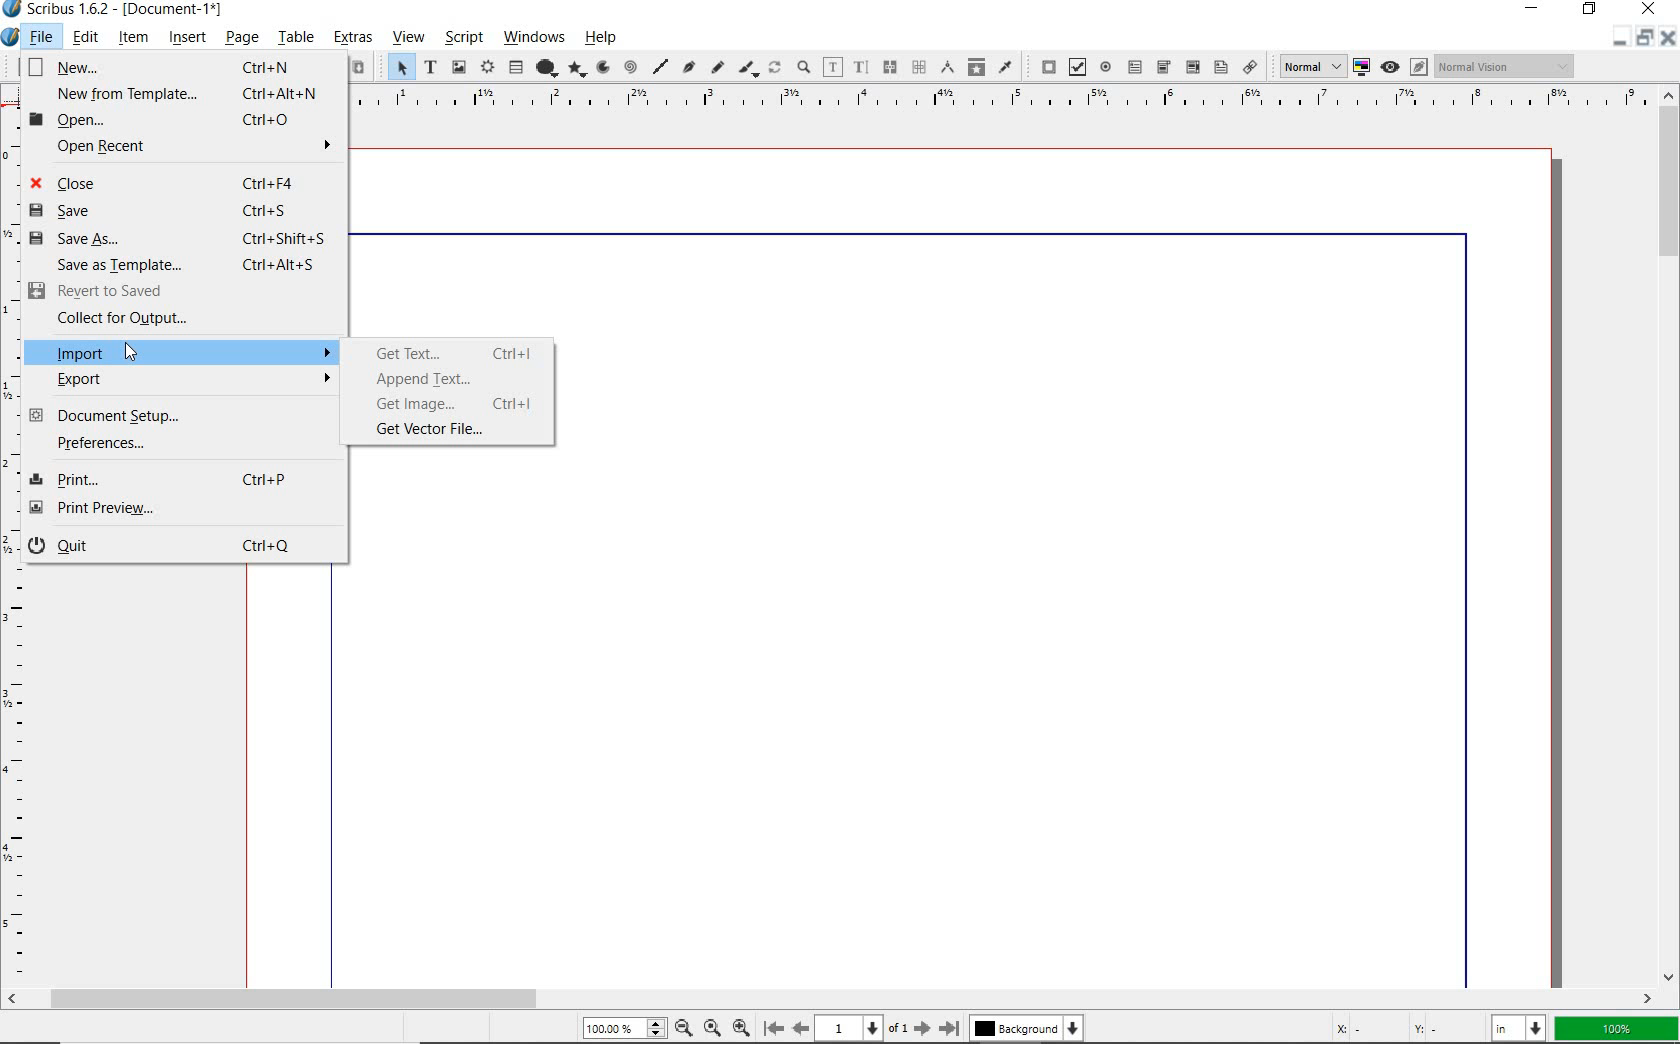  Describe the element at coordinates (1521, 1029) in the screenshot. I see `select unit: in` at that location.